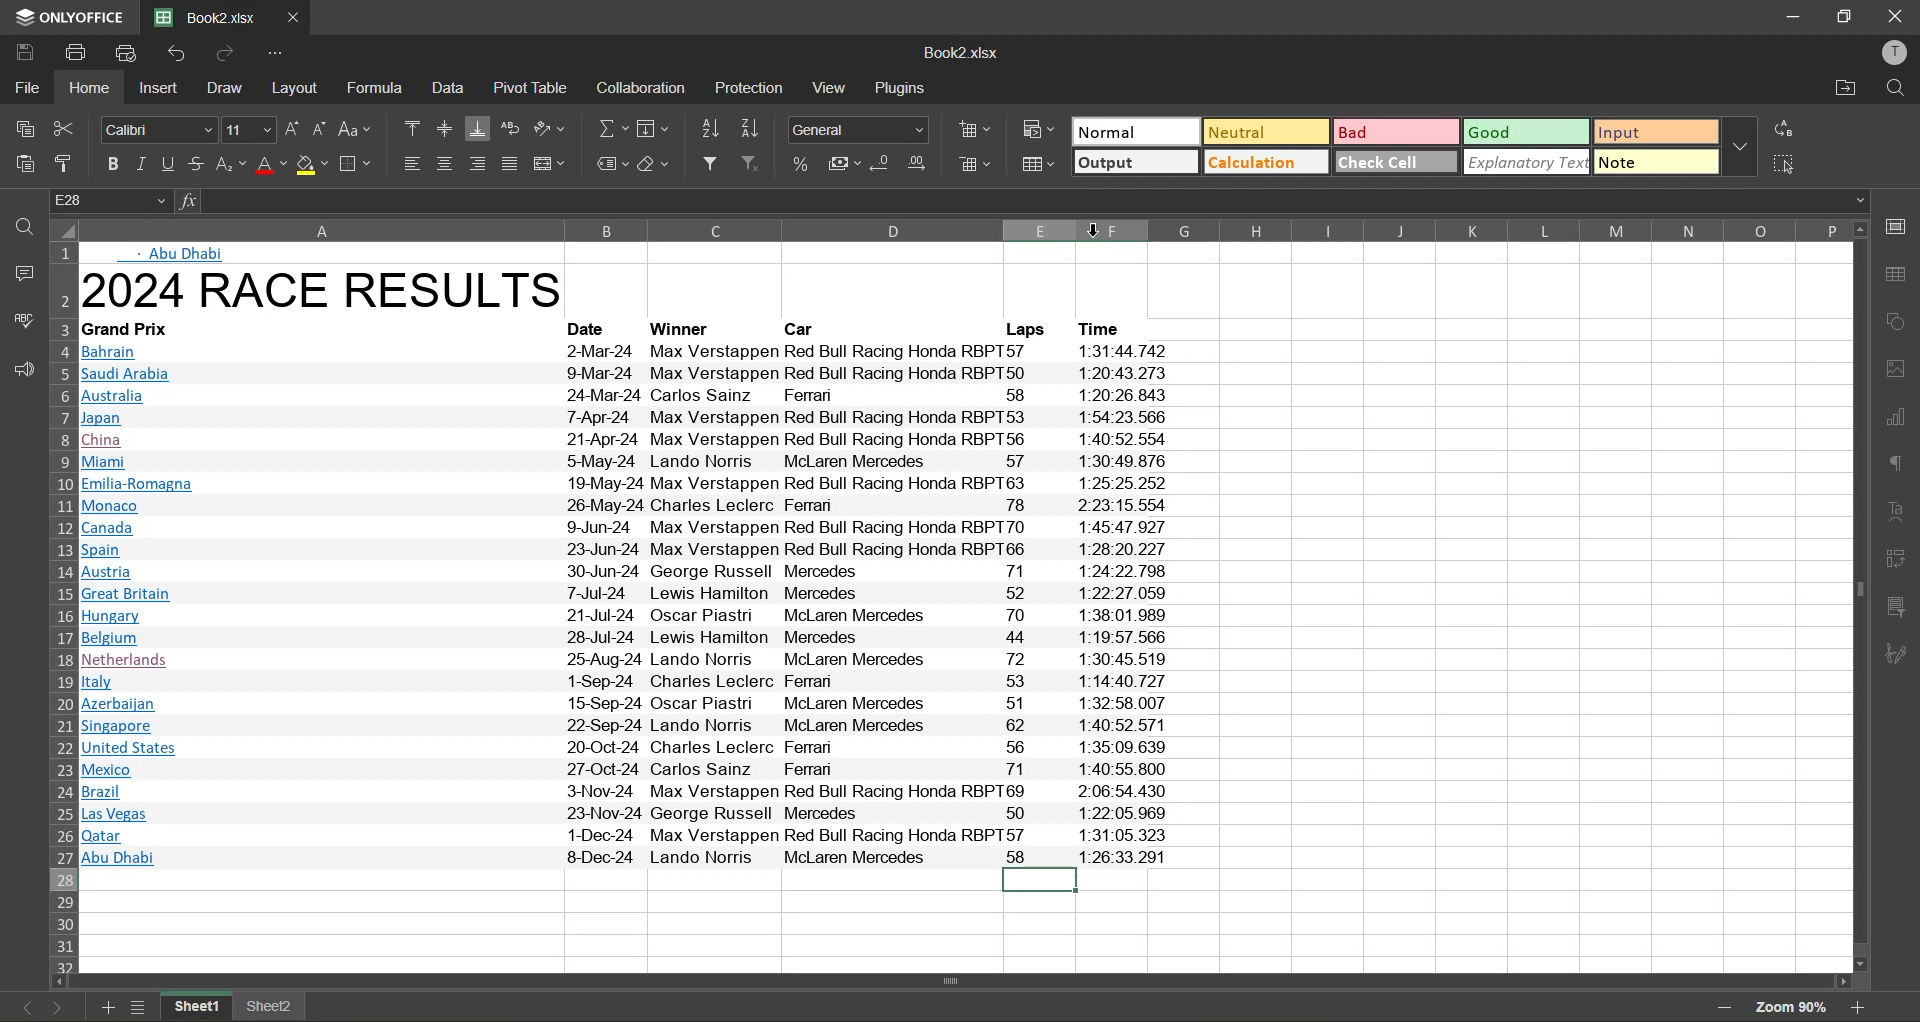  What do you see at coordinates (1901, 274) in the screenshot?
I see `table` at bounding box center [1901, 274].